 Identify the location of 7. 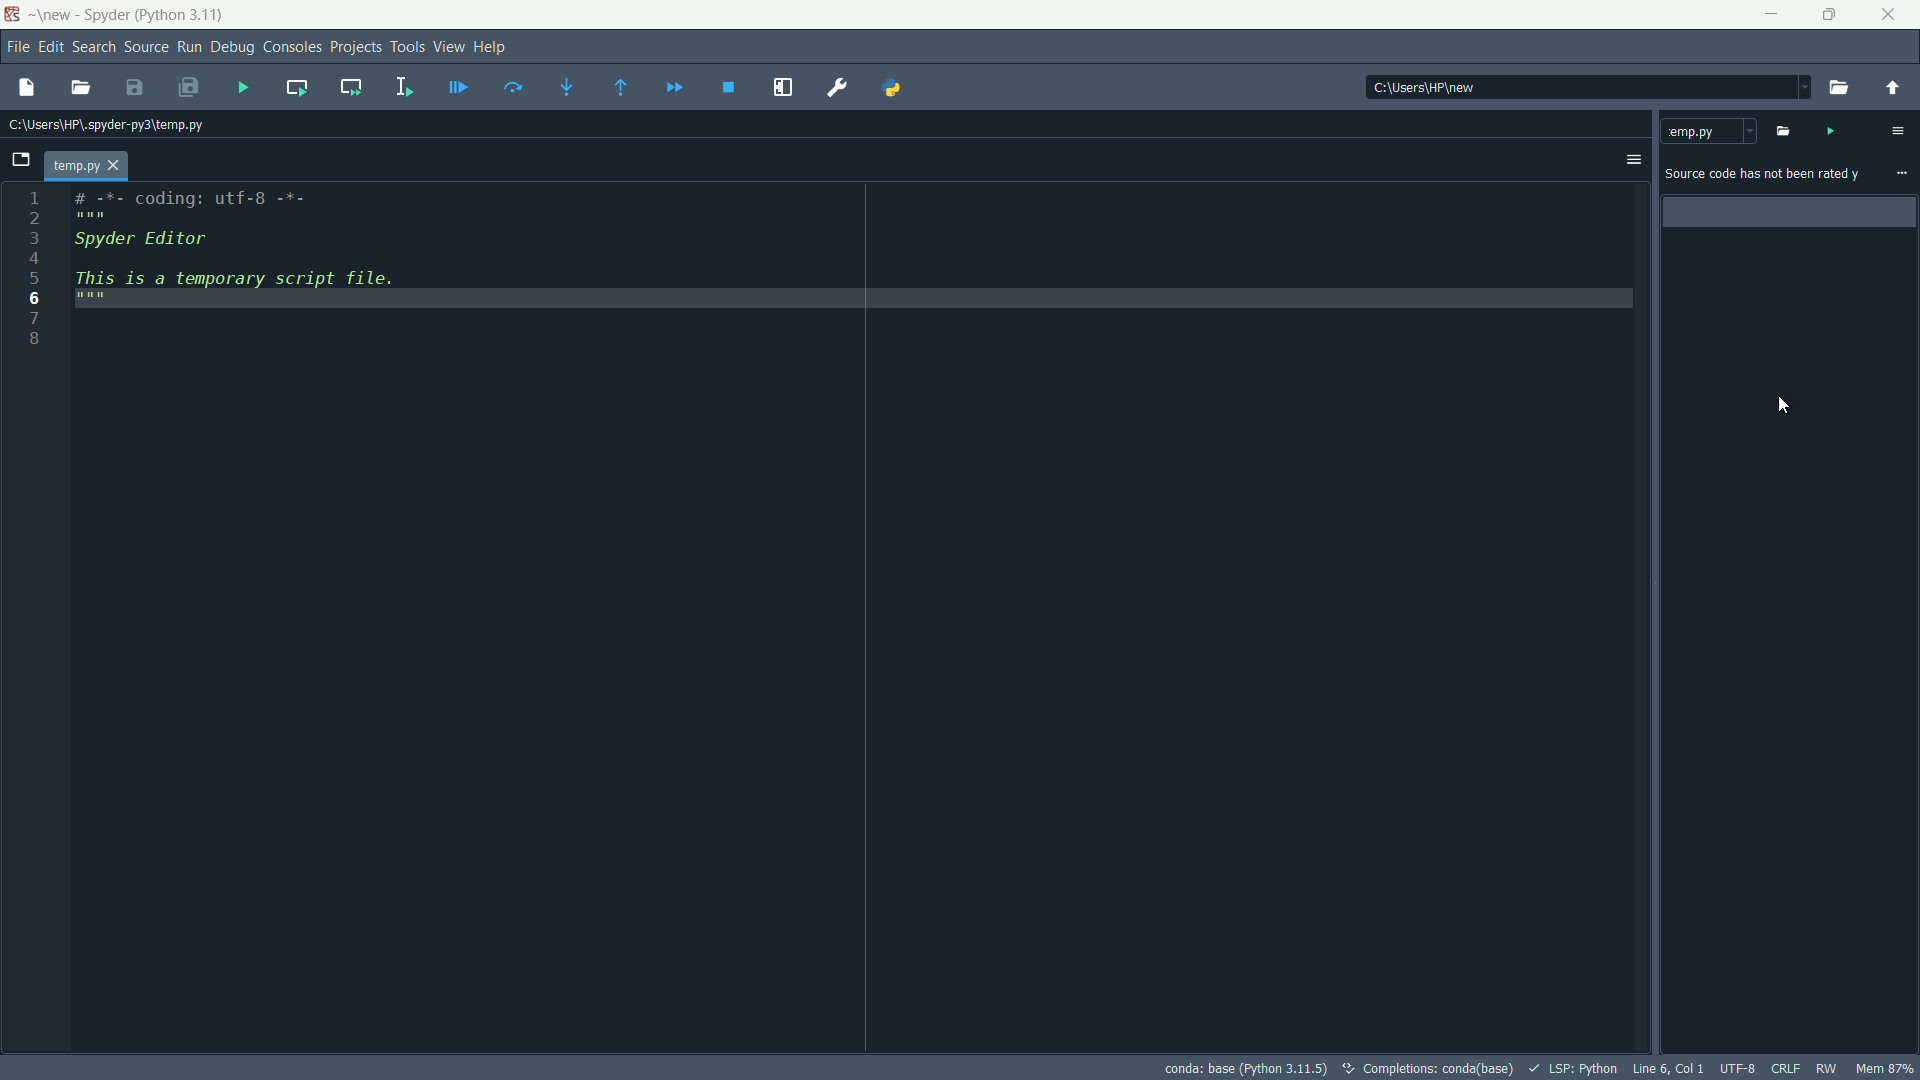
(35, 316).